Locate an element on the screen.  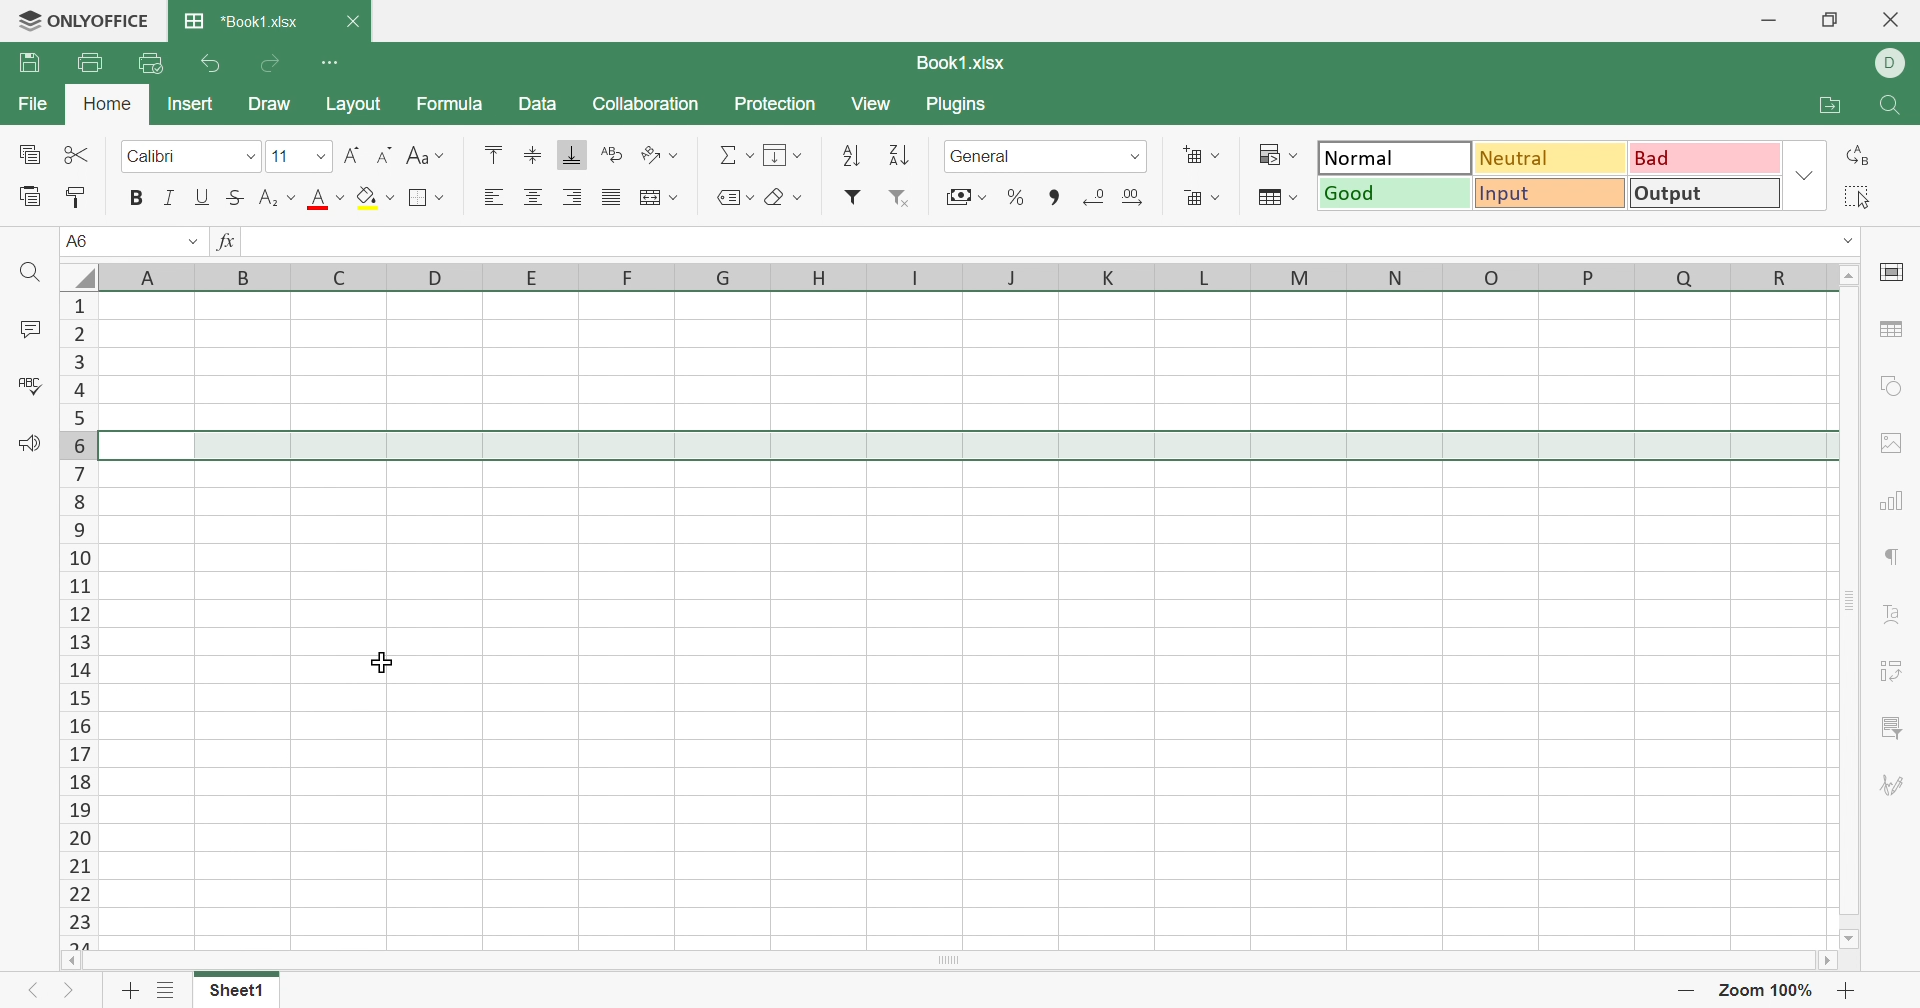
Select all is located at coordinates (1861, 197).